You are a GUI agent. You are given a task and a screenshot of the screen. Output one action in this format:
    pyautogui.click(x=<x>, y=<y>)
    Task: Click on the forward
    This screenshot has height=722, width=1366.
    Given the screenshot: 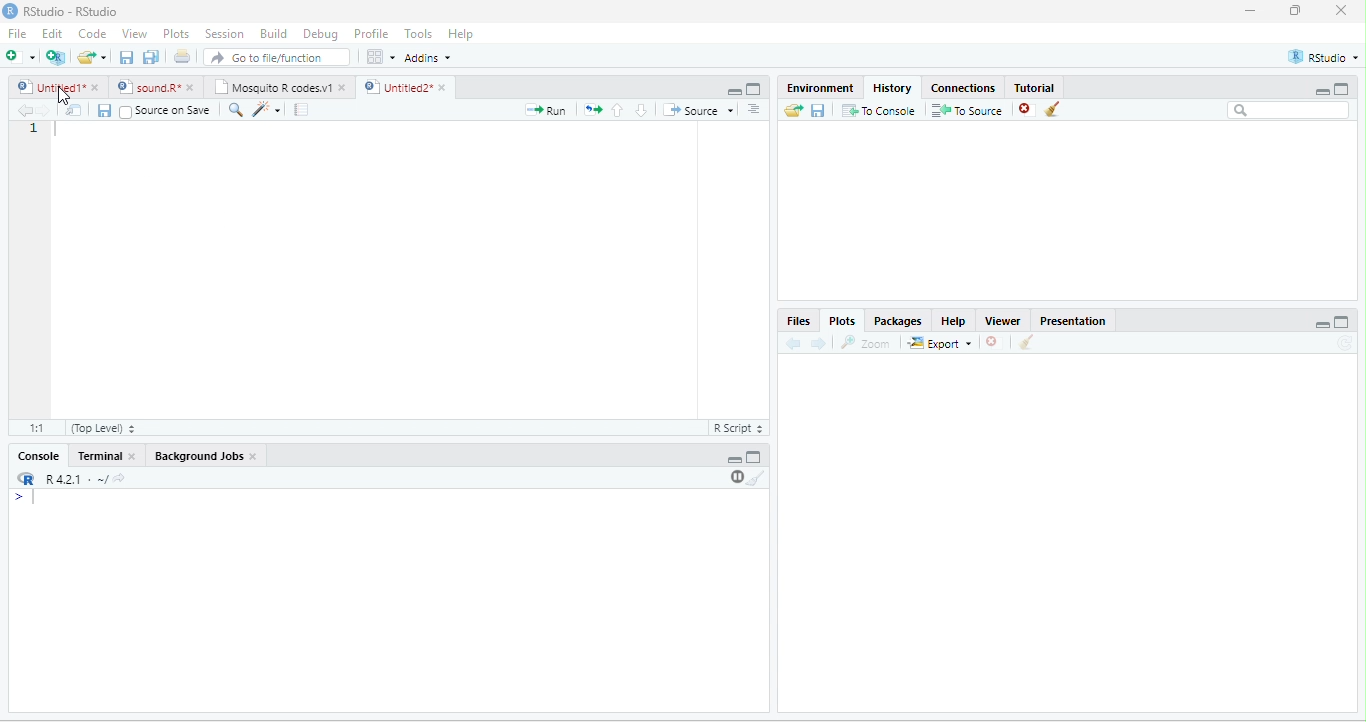 What is the action you would take?
    pyautogui.click(x=46, y=111)
    